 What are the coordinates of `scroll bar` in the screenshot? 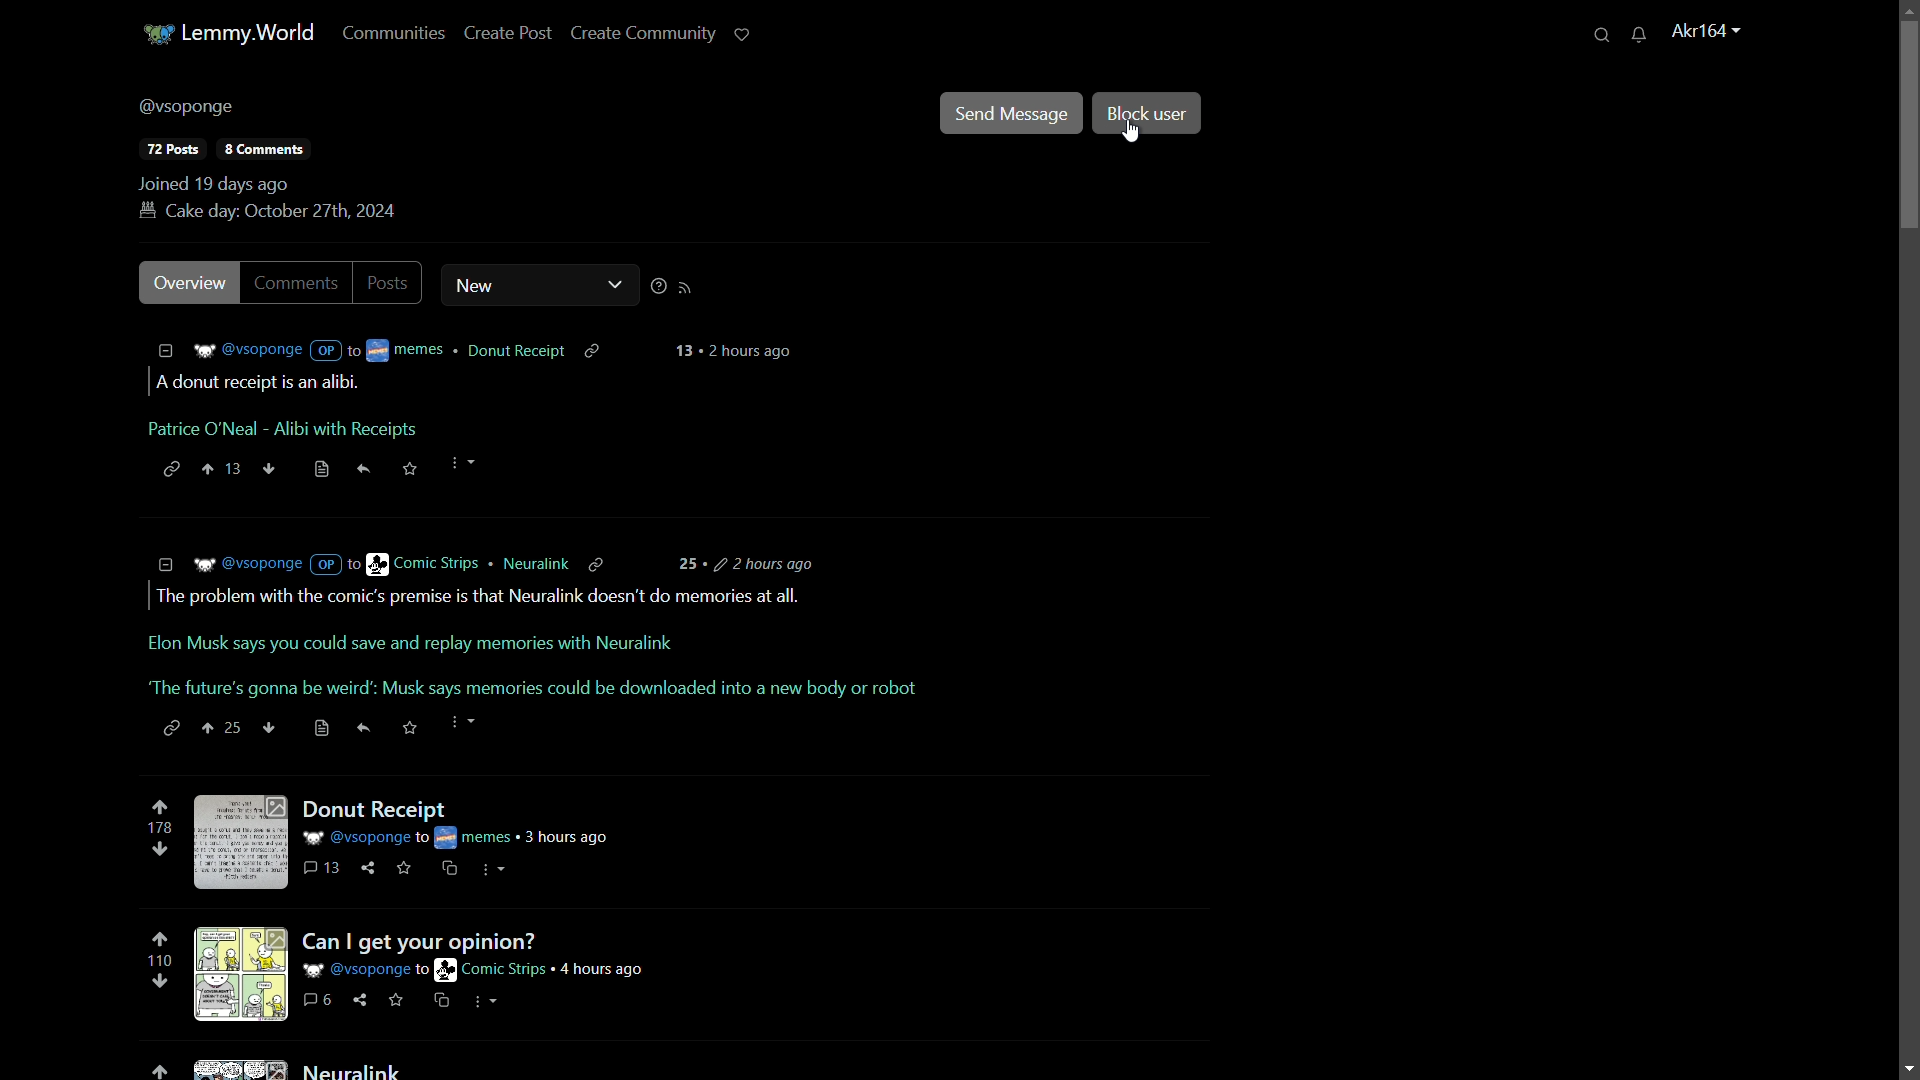 It's located at (1909, 123).